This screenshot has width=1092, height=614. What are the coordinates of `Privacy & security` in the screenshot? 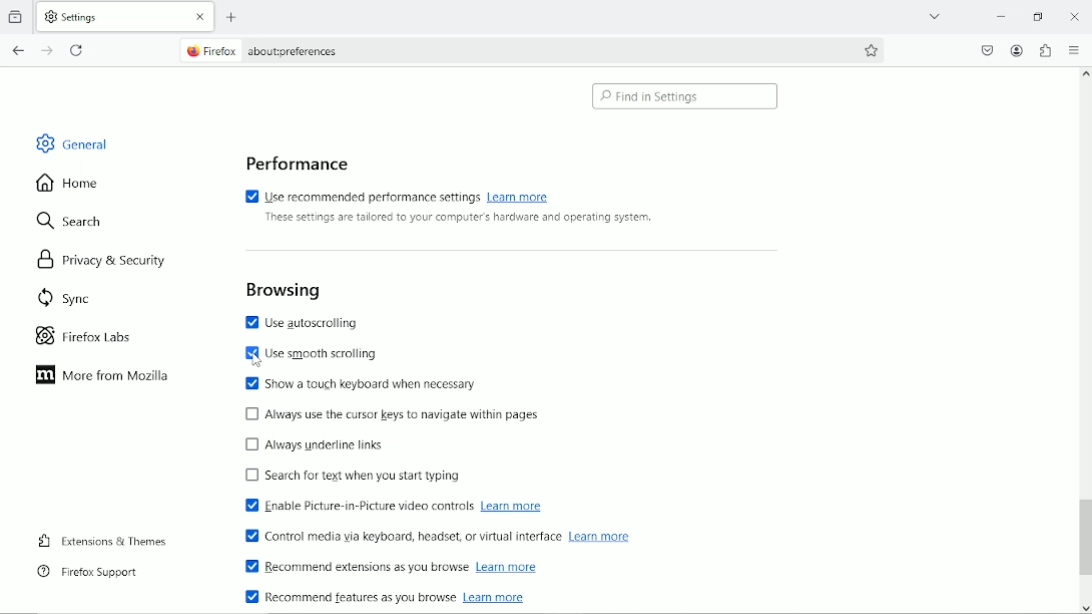 It's located at (108, 258).